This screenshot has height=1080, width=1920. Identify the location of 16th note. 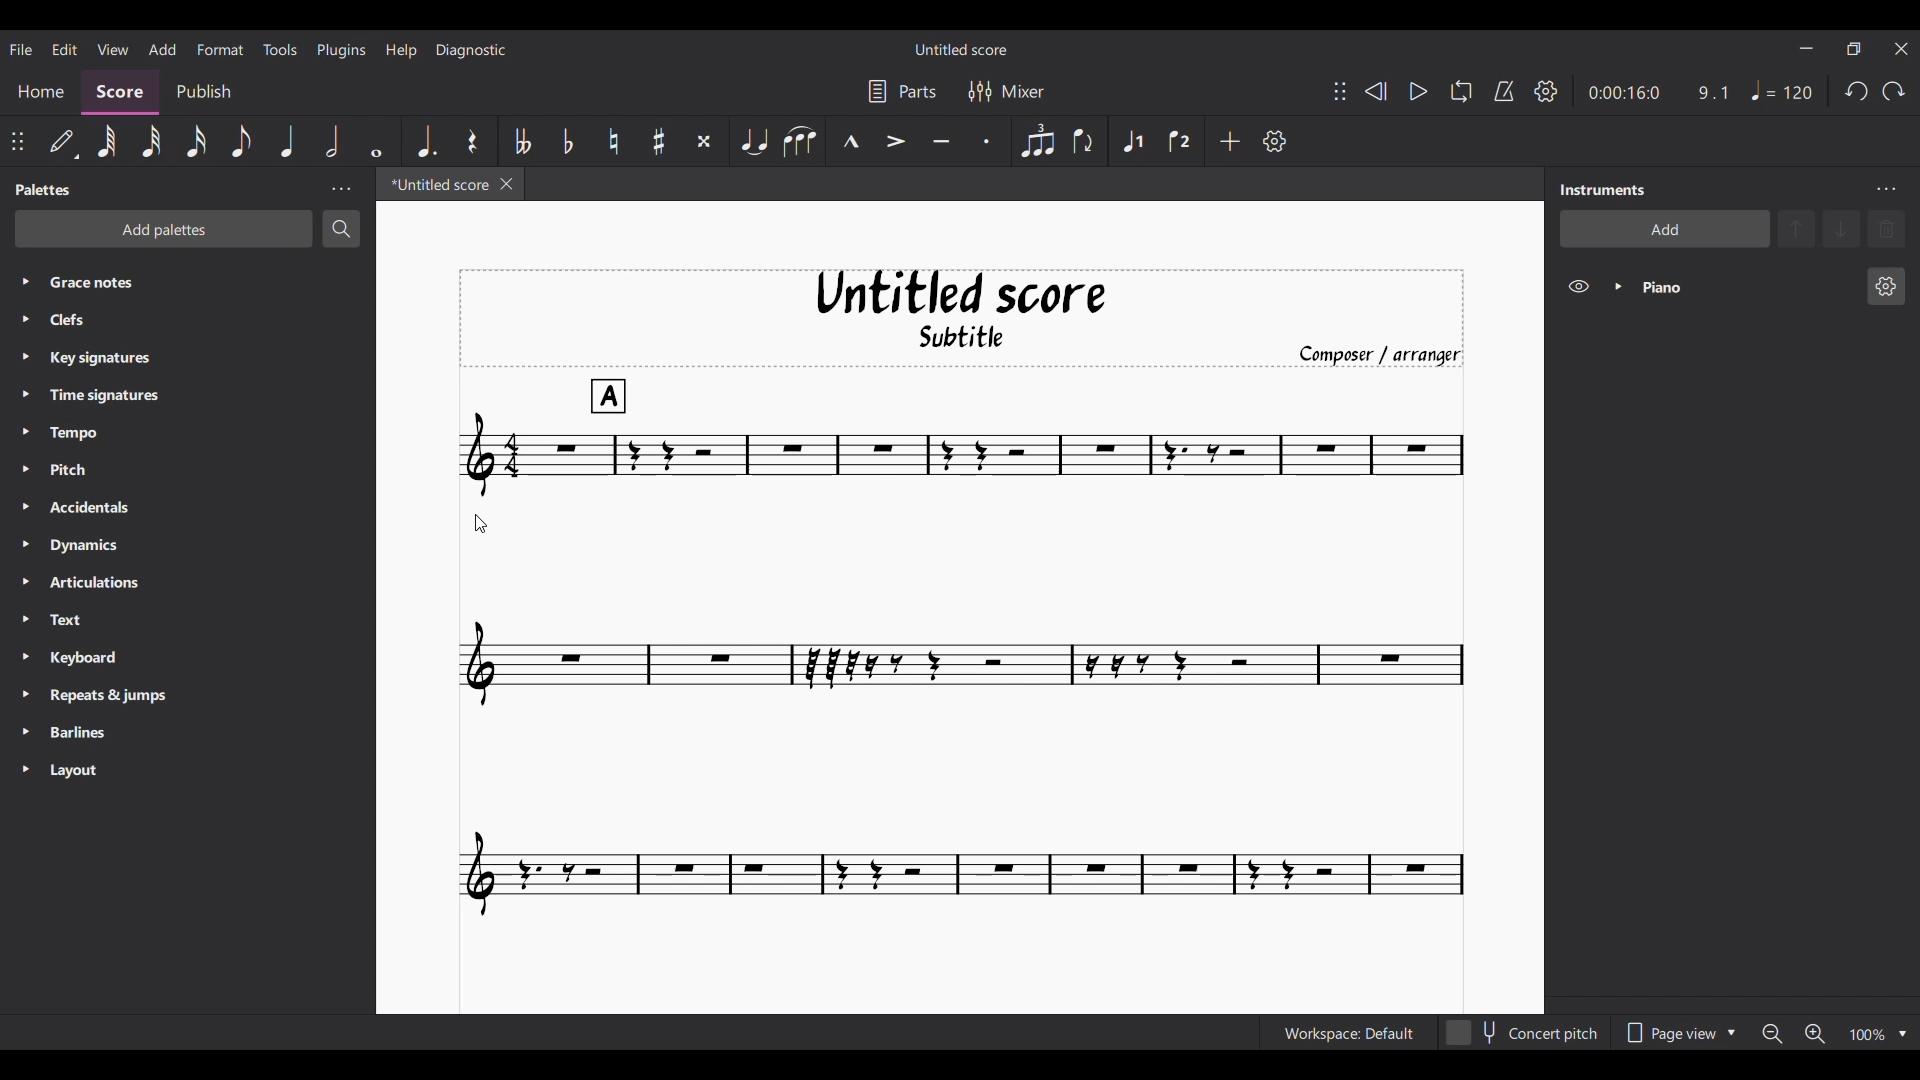
(196, 140).